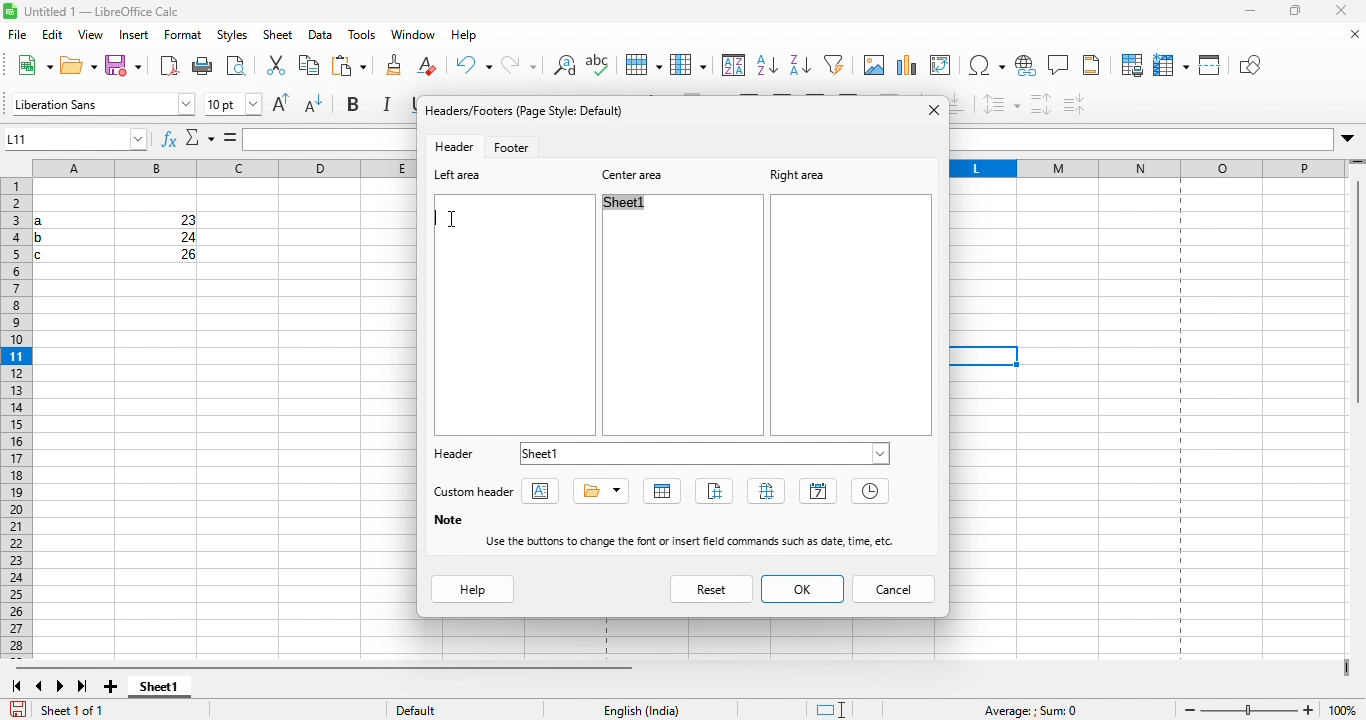  I want to click on undo, so click(434, 68).